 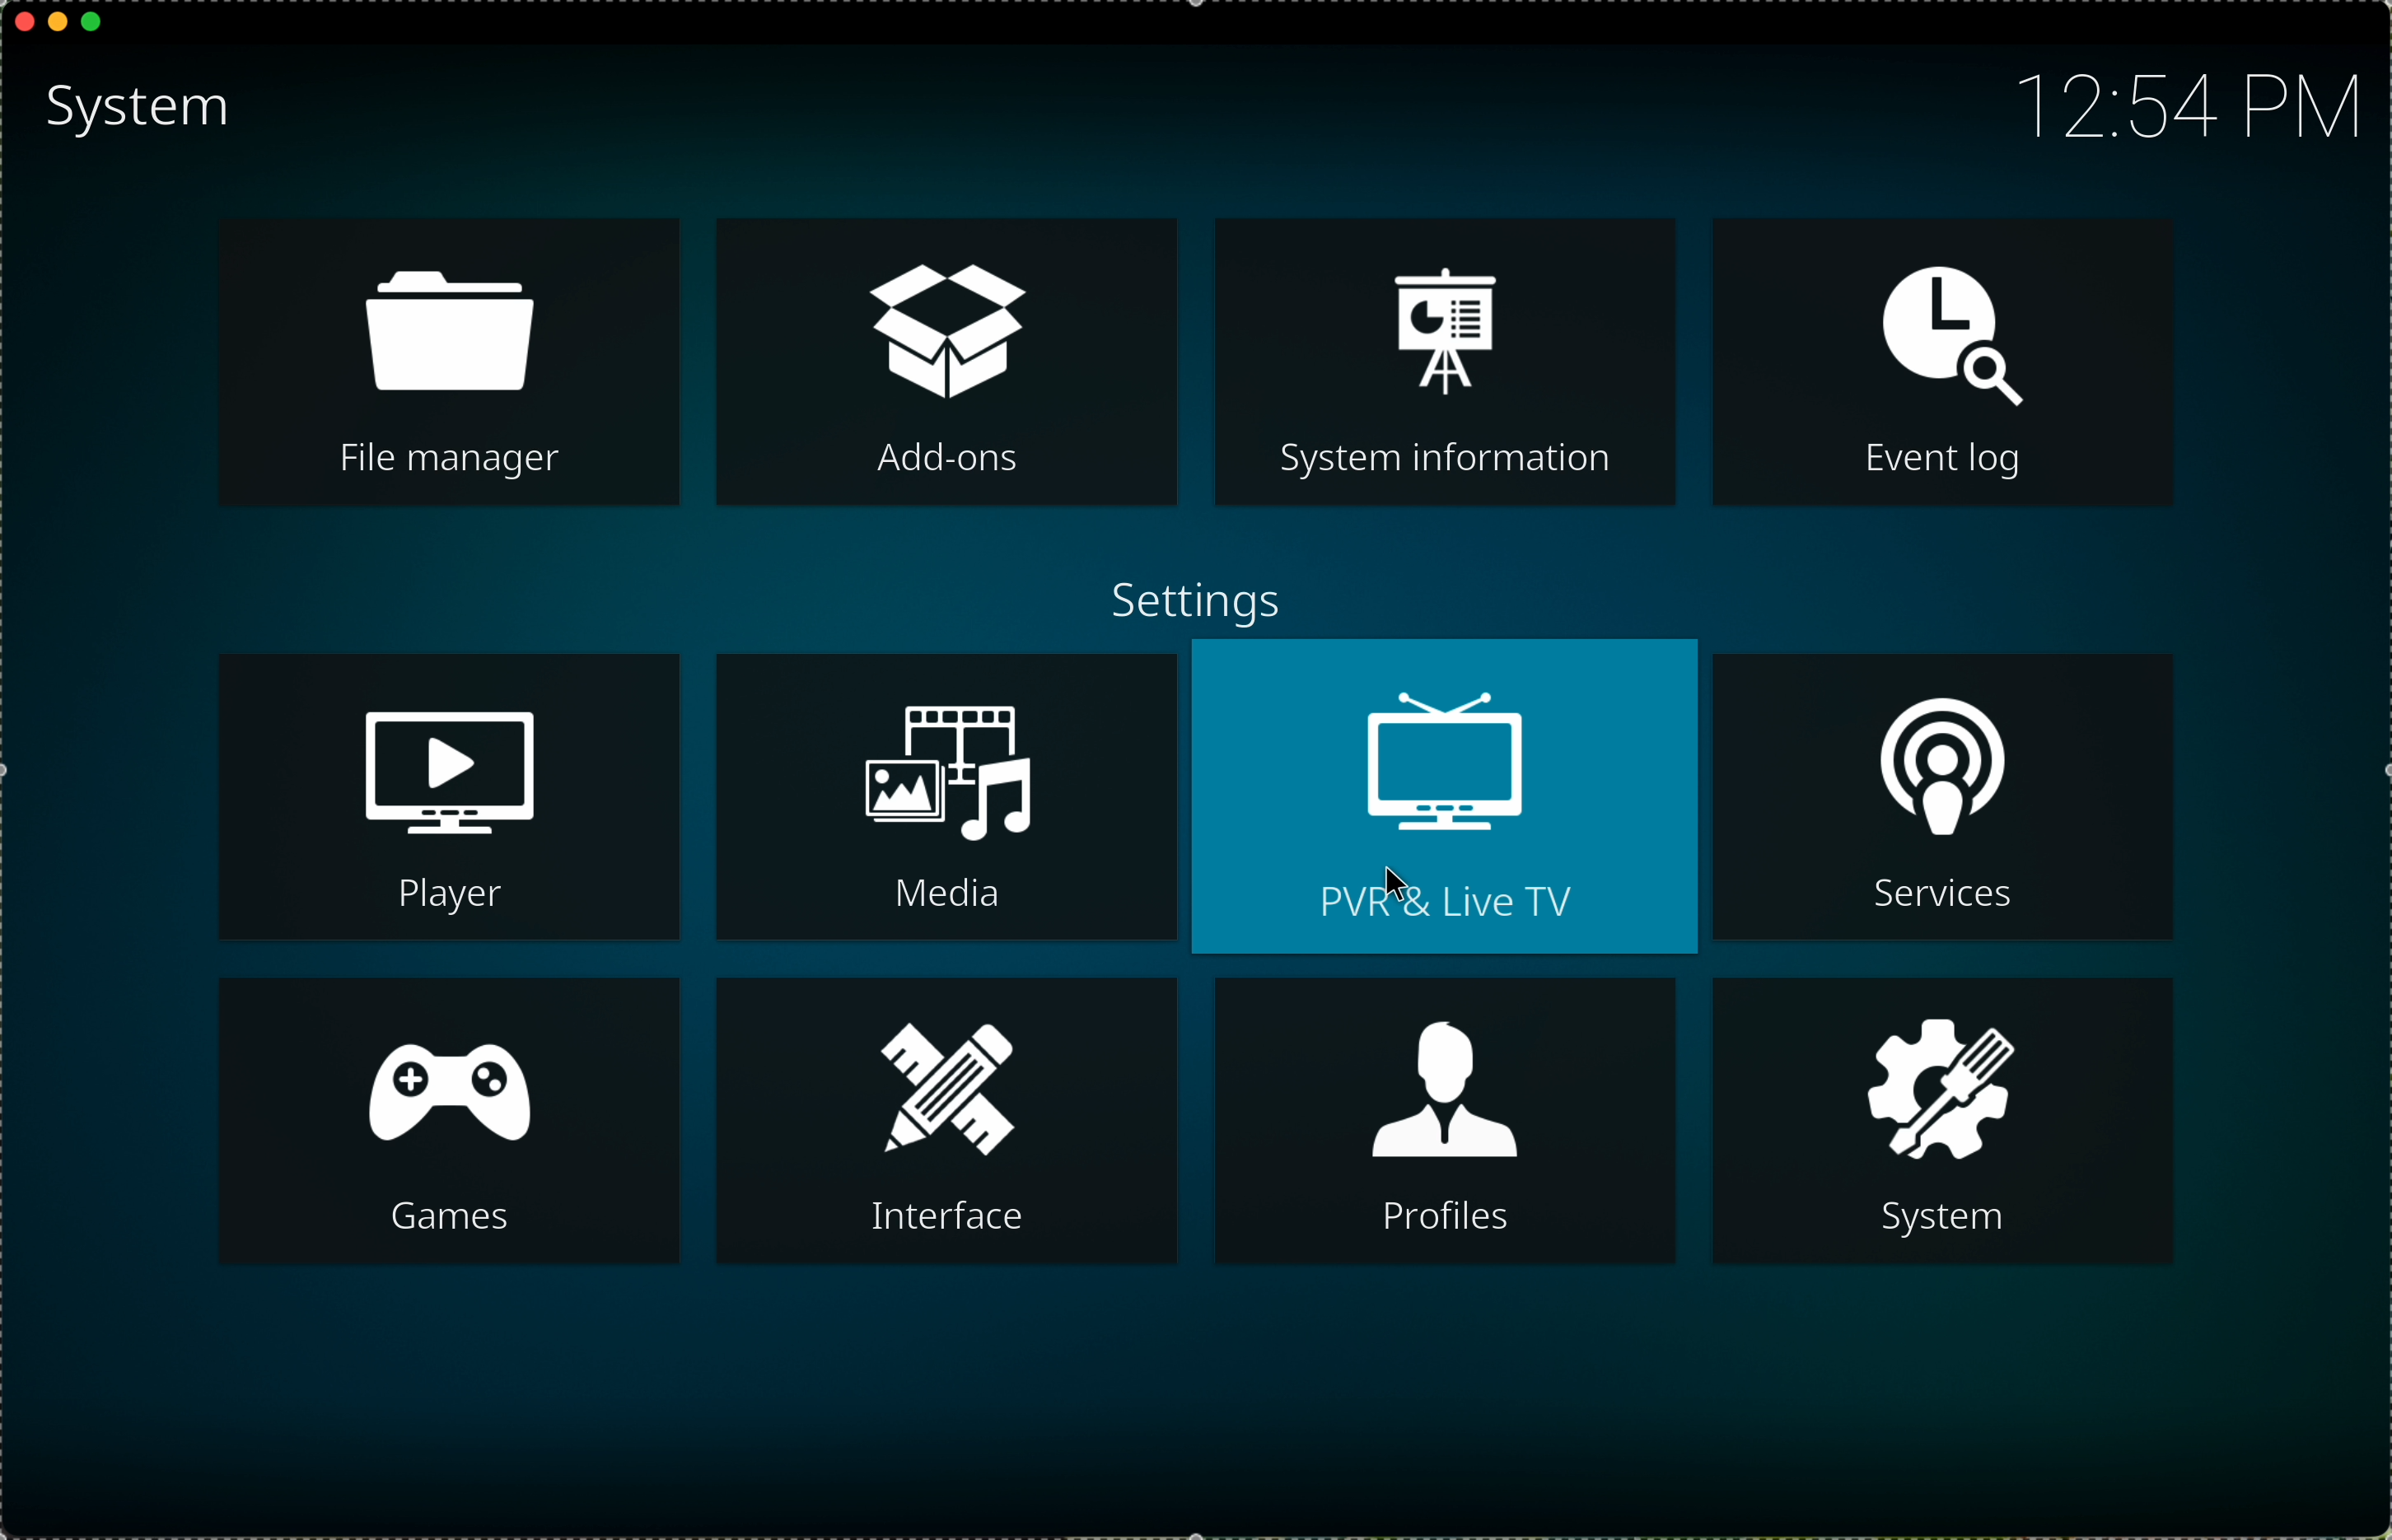 What do you see at coordinates (1403, 888) in the screenshot?
I see `Cursor` at bounding box center [1403, 888].